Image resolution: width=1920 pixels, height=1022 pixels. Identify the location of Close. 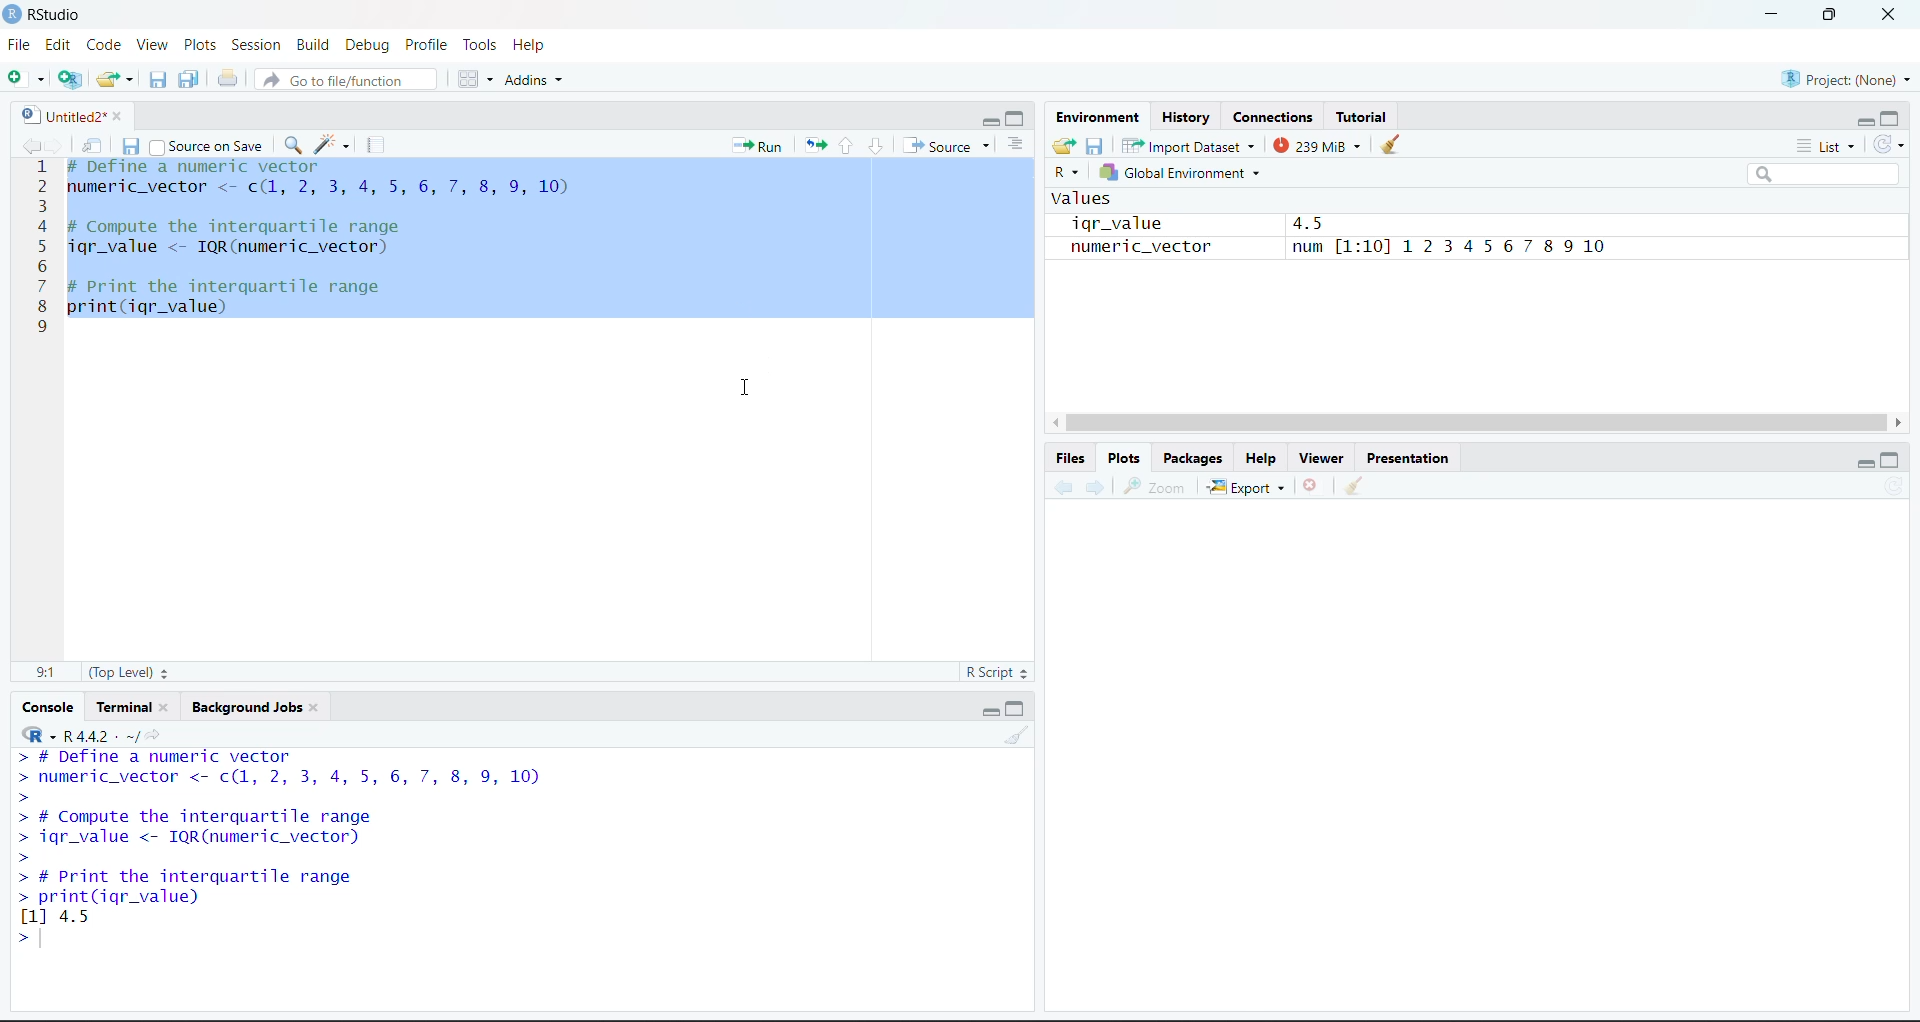
(1313, 485).